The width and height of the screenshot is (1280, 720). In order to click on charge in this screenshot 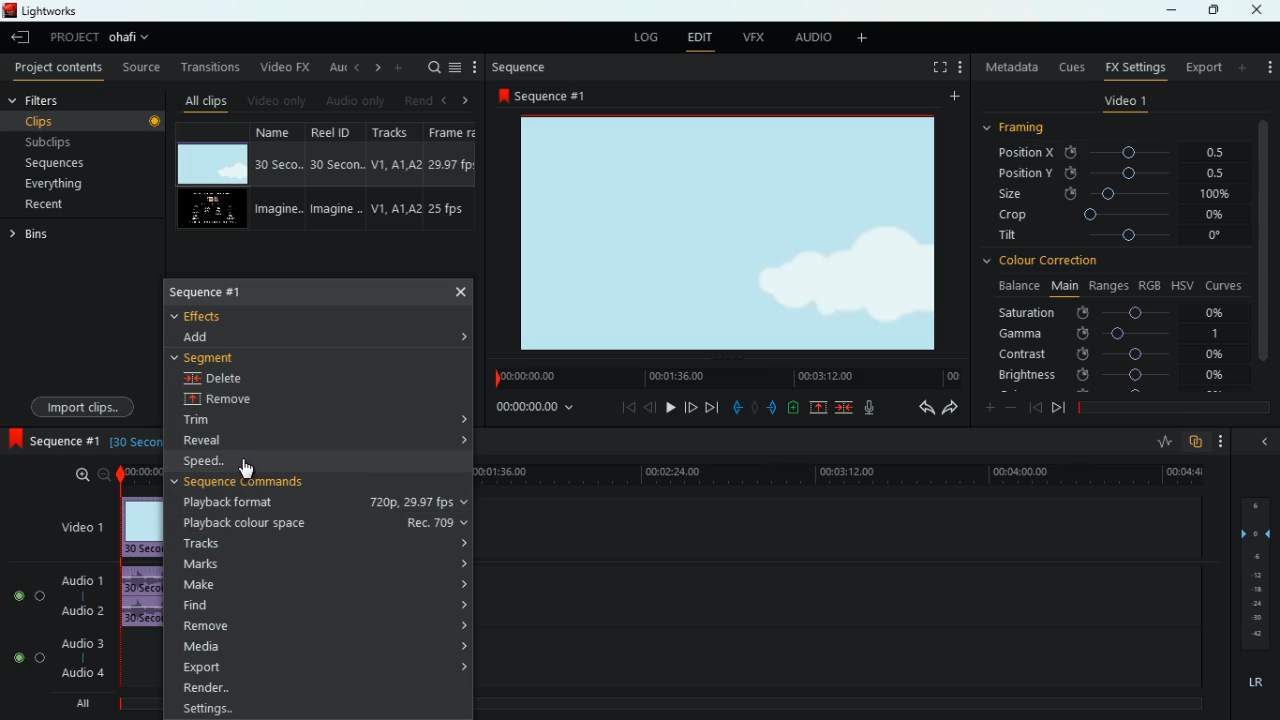, I will do `click(794, 407)`.